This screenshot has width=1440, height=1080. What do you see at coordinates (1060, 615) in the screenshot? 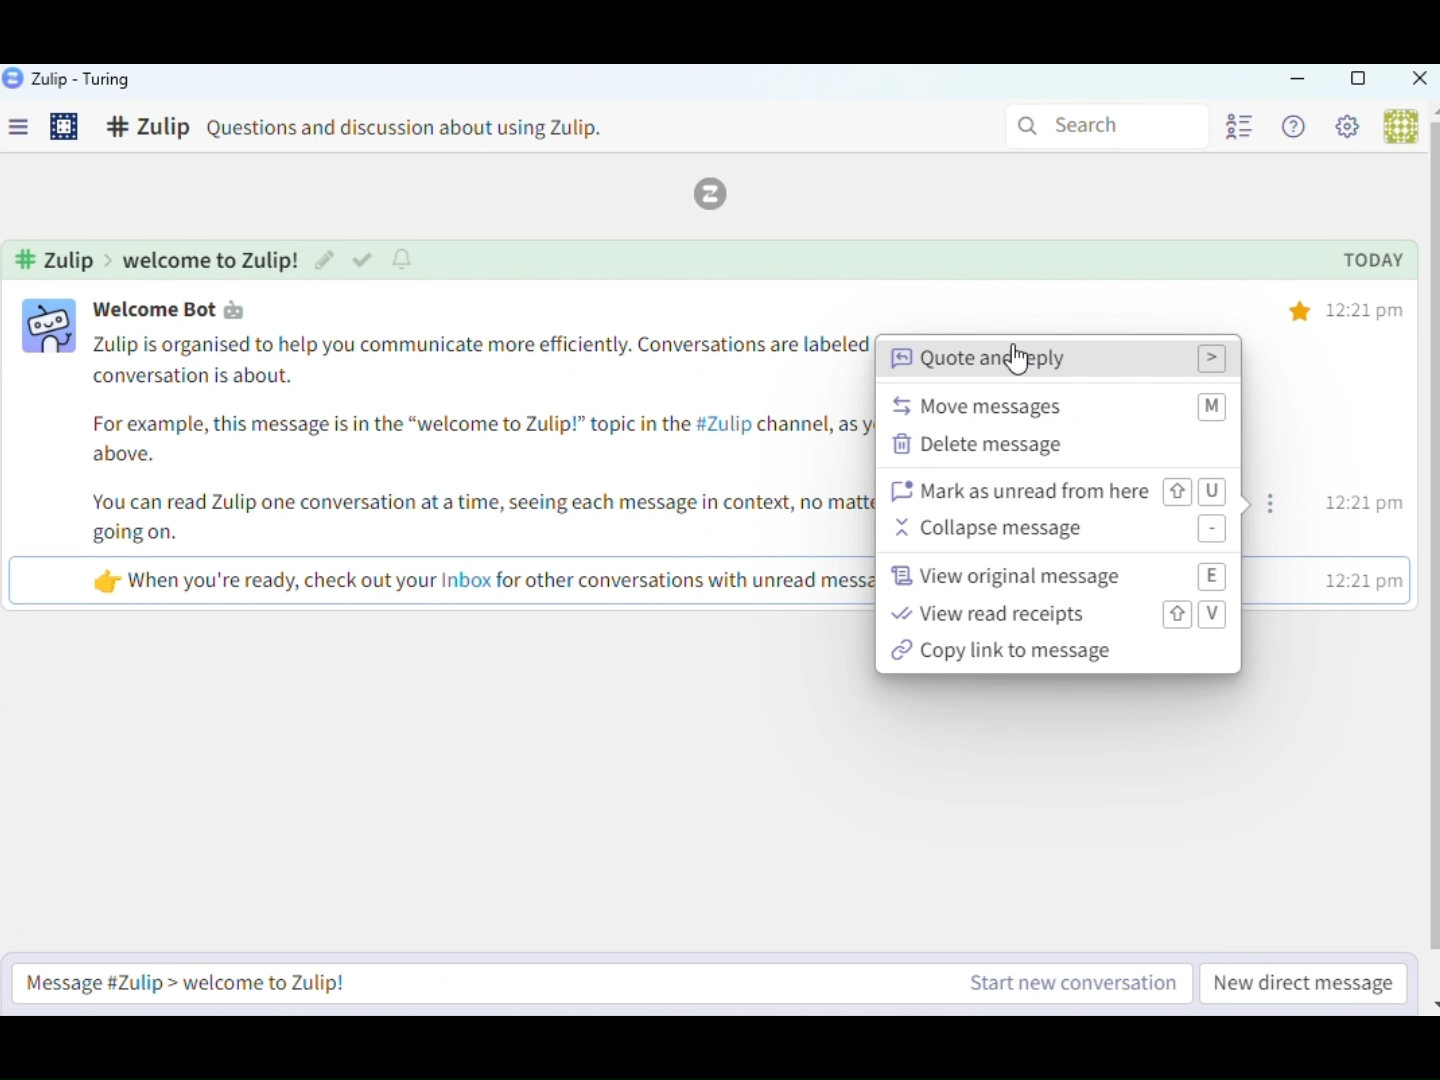
I see `View Read Receipts` at bounding box center [1060, 615].